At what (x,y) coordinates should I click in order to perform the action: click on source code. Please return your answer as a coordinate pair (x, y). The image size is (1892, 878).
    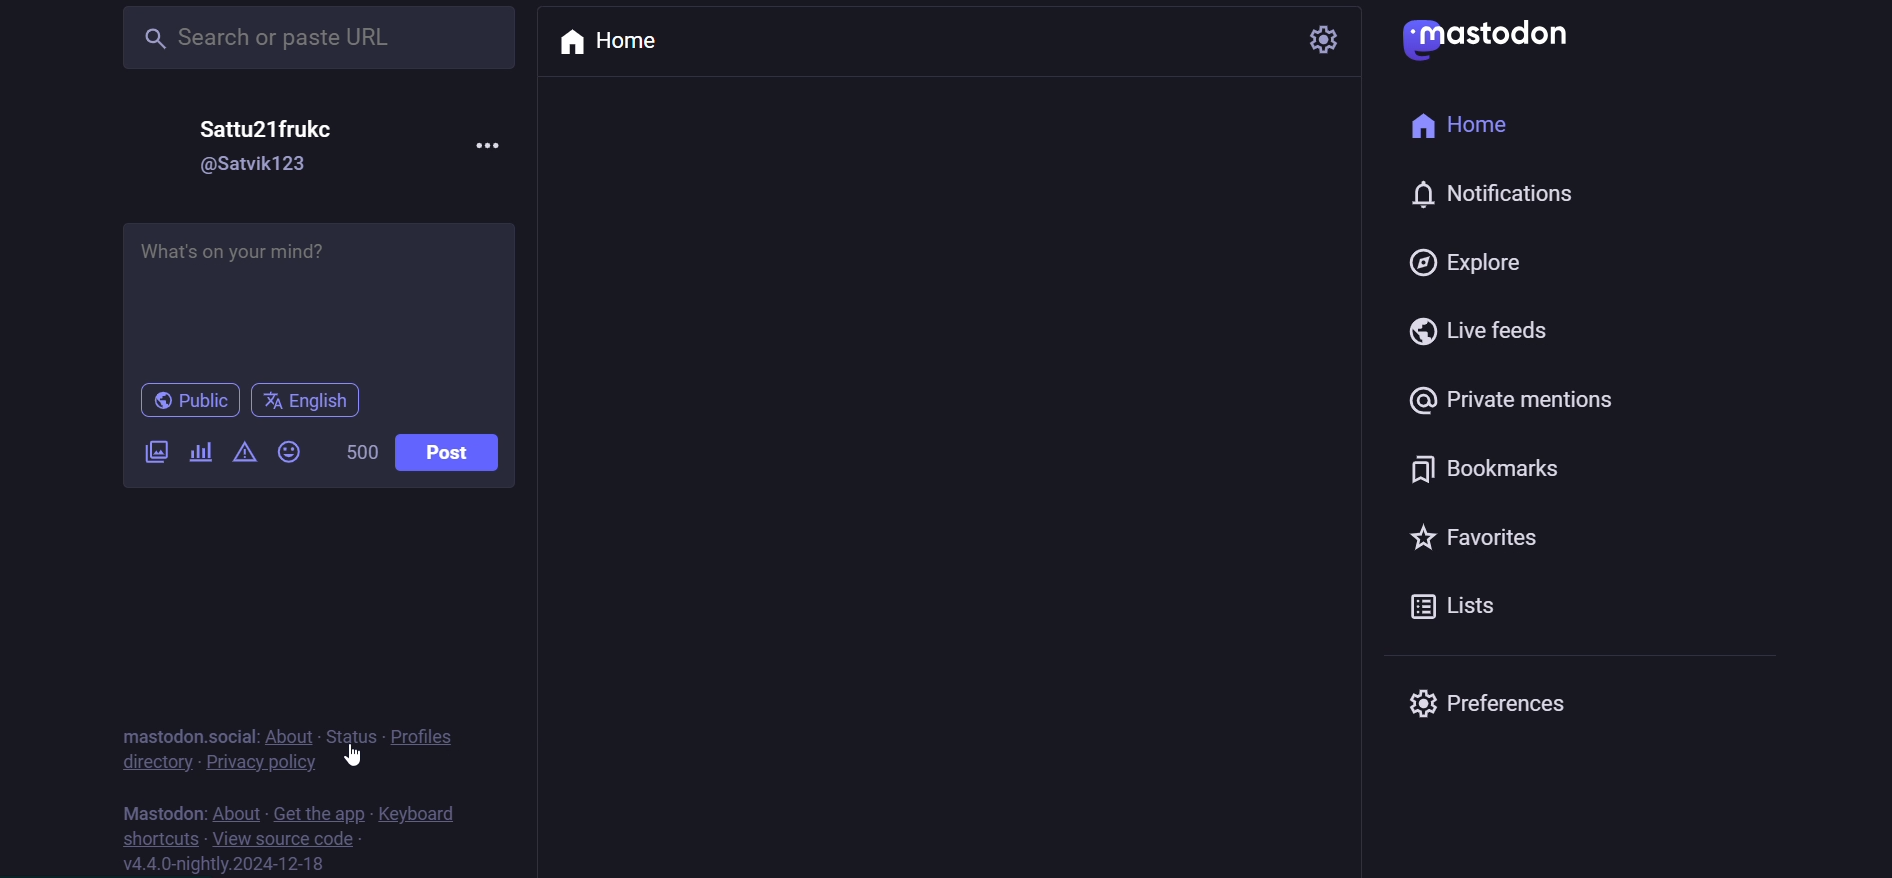
    Looking at the image, I should click on (284, 837).